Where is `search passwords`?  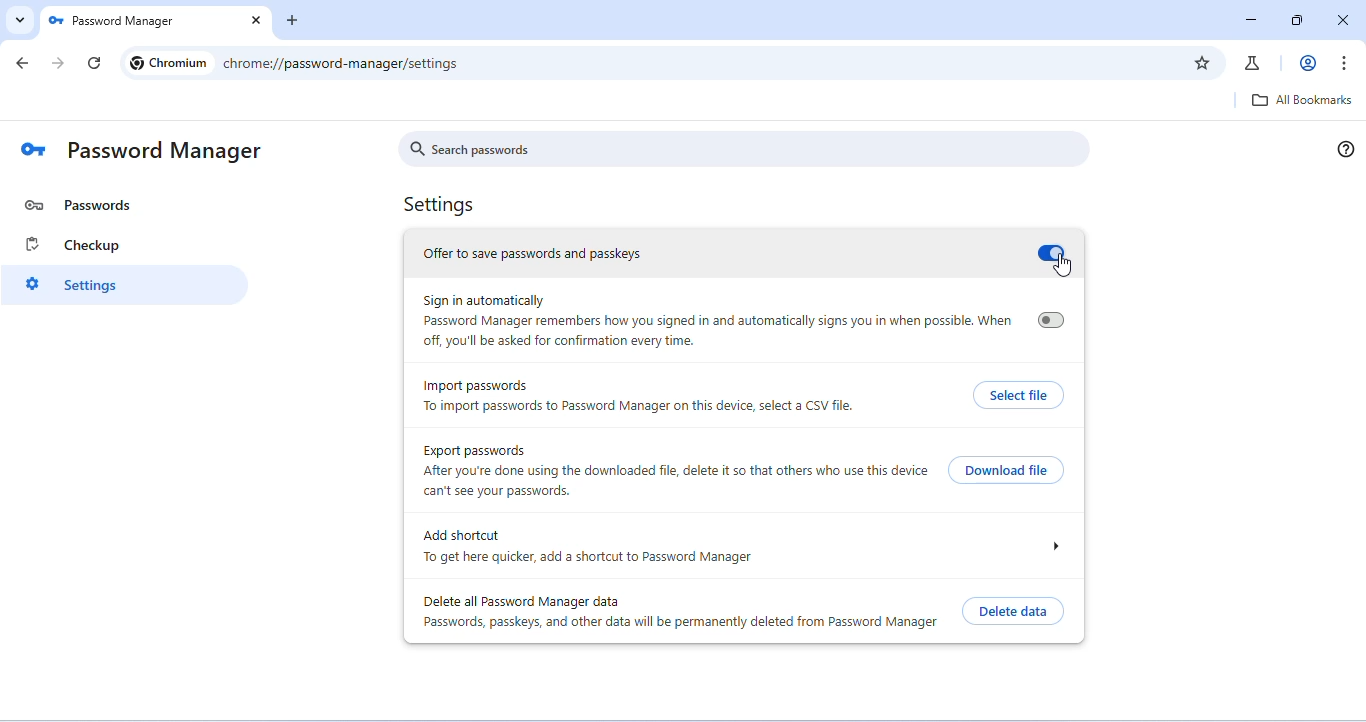
search passwords is located at coordinates (744, 150).